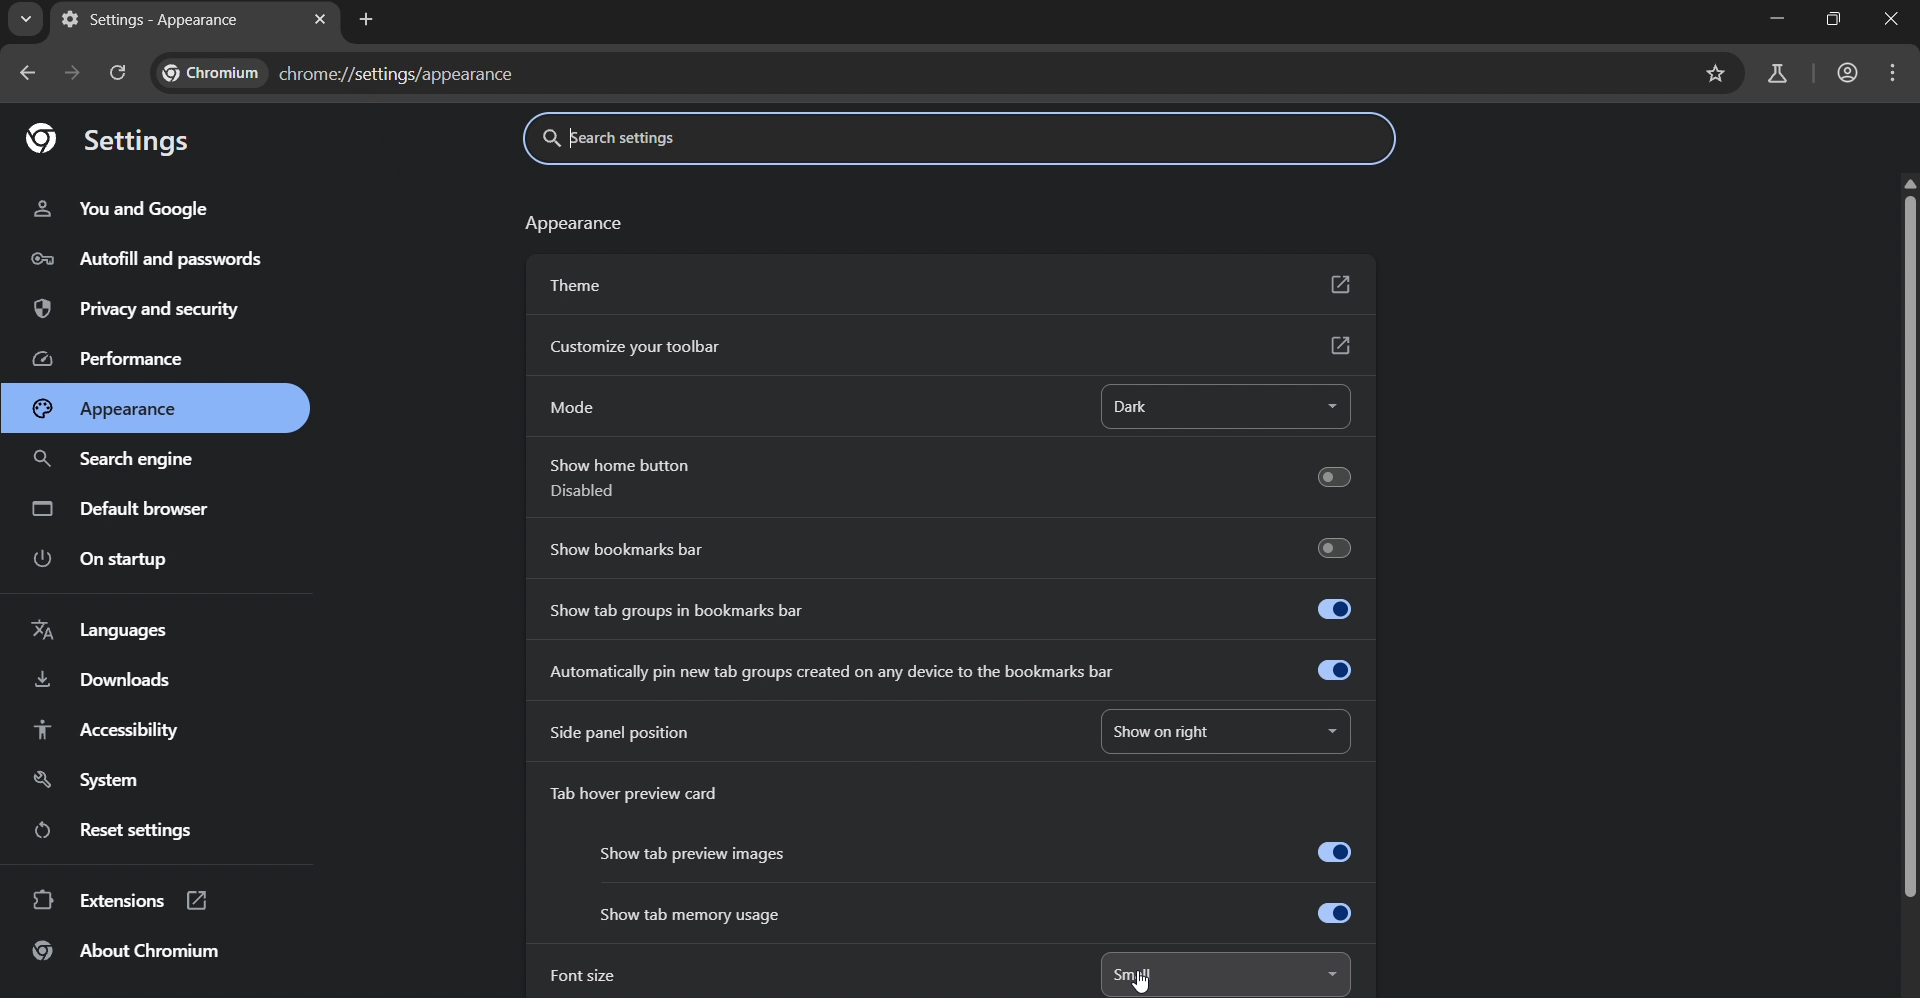 The image size is (1920, 998). What do you see at coordinates (1781, 19) in the screenshot?
I see `minimize` at bounding box center [1781, 19].